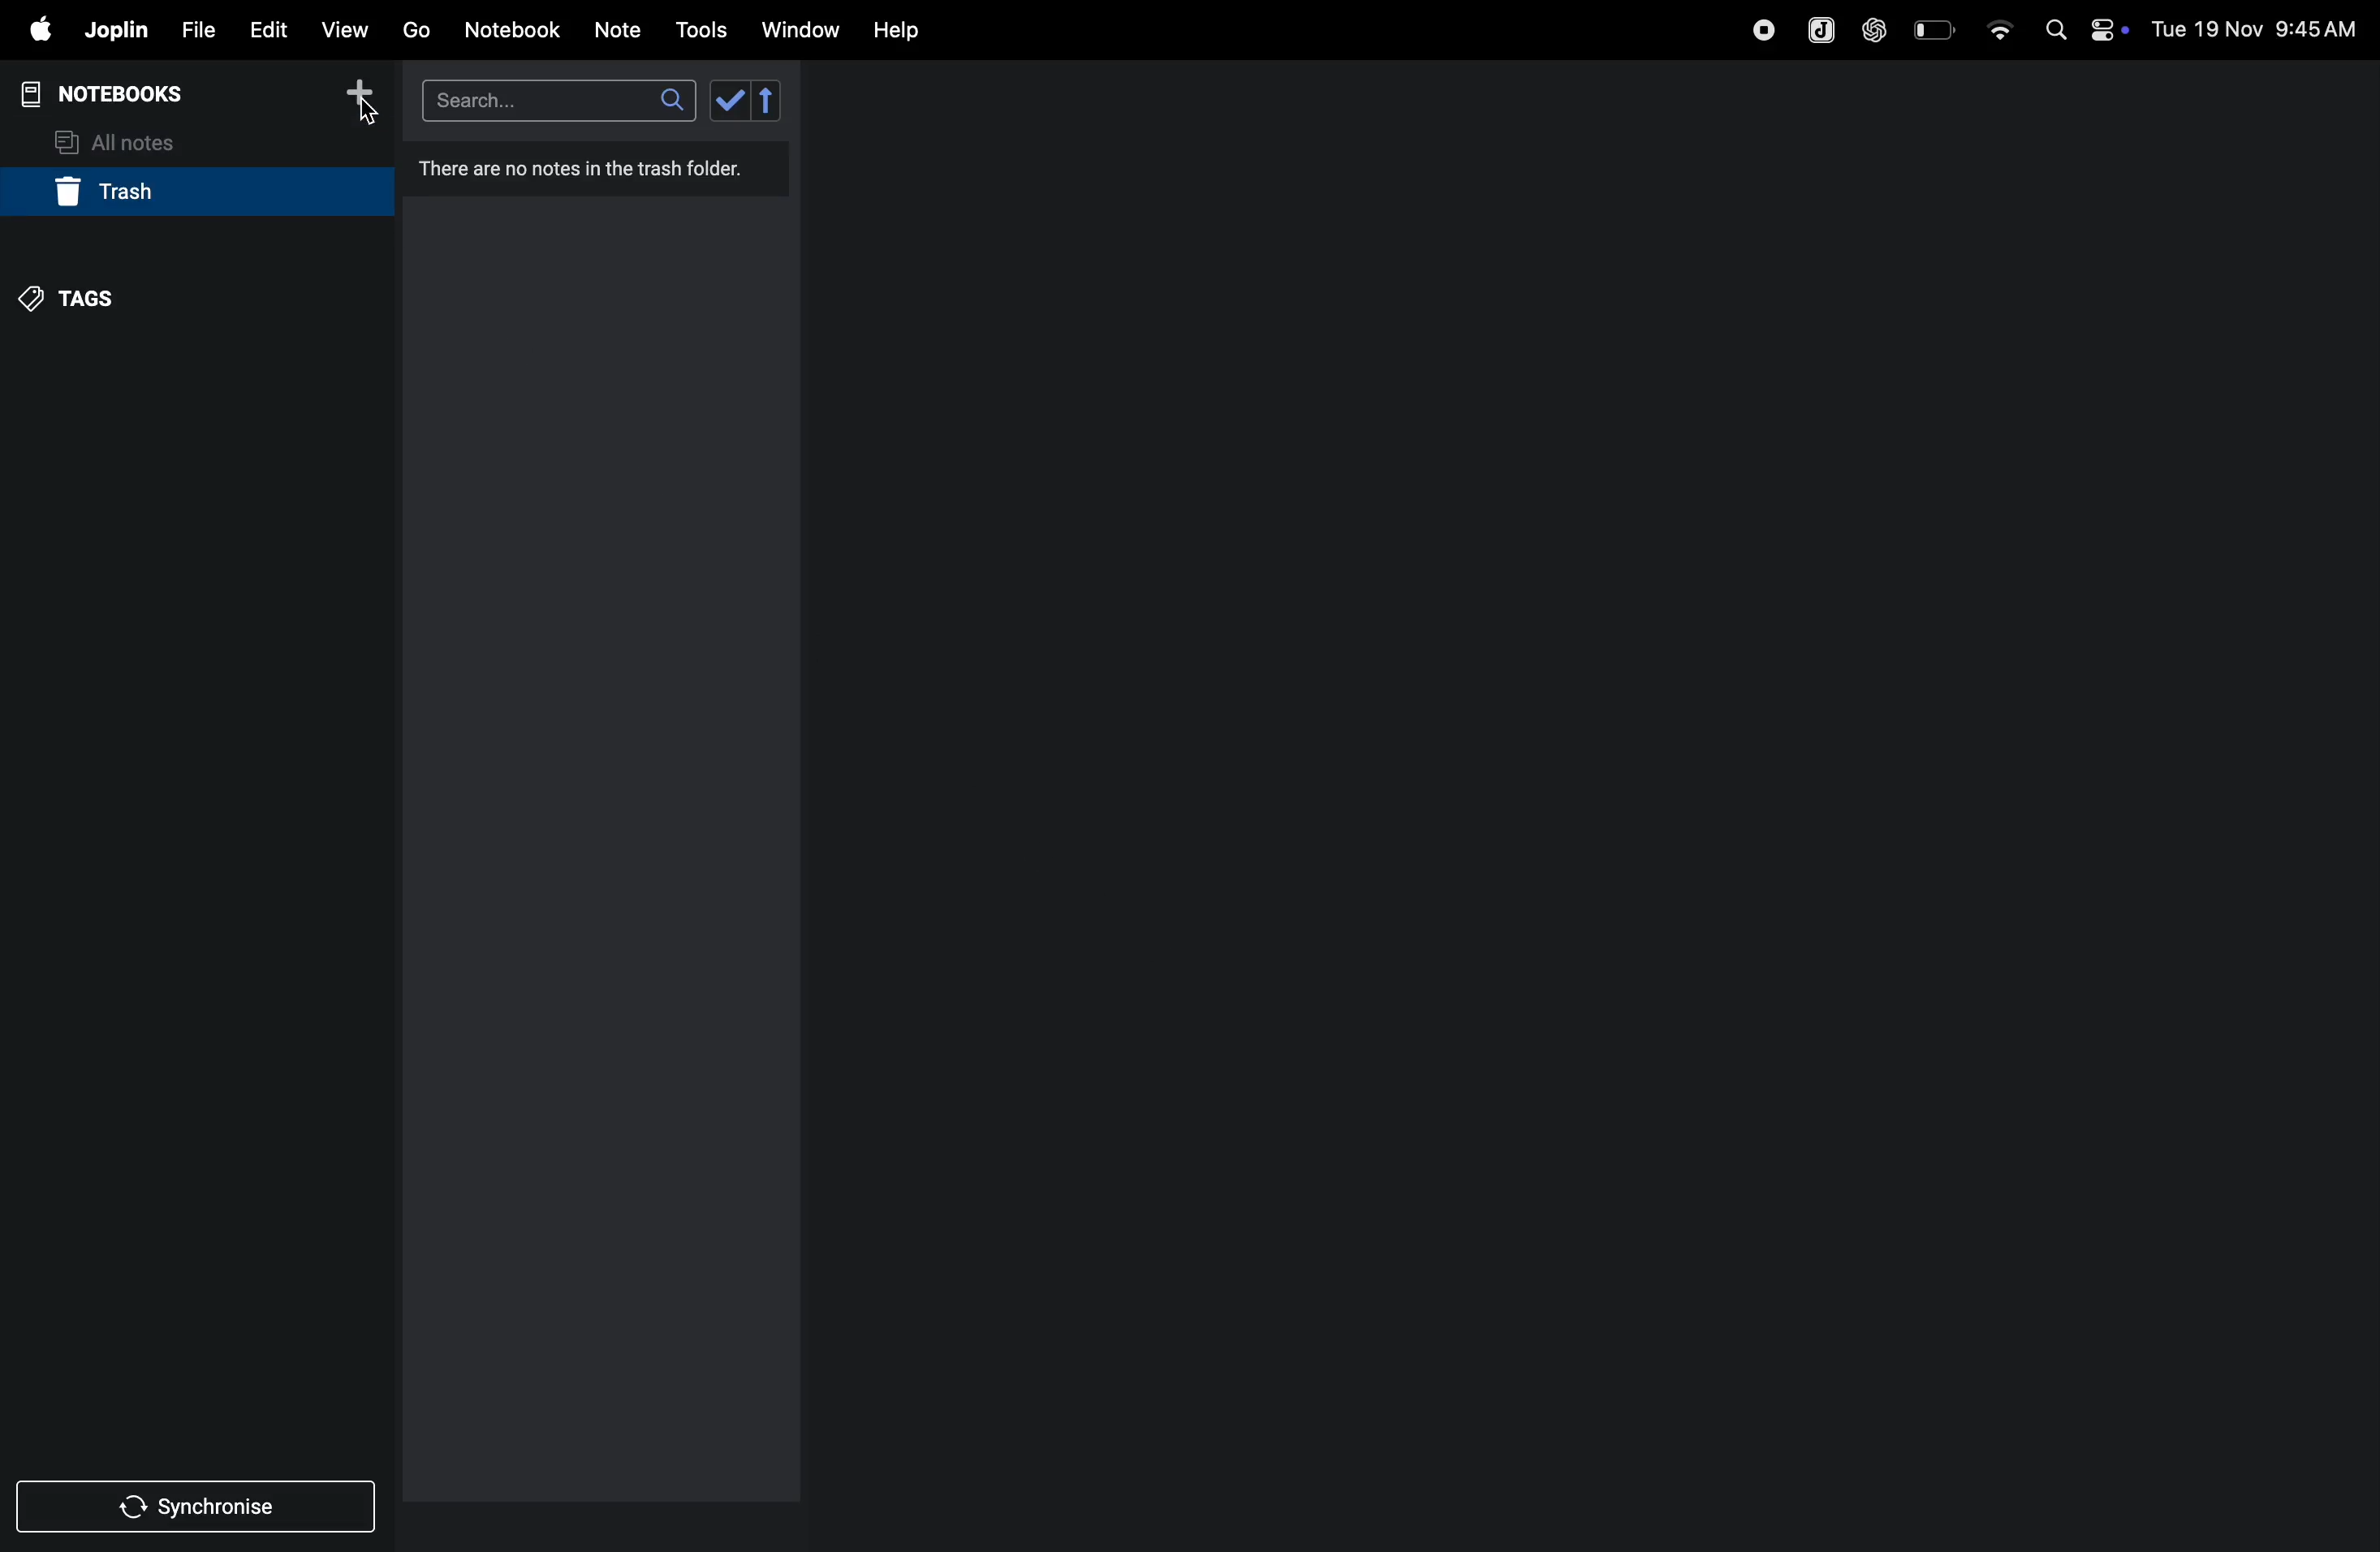 The height and width of the screenshot is (1552, 2380). I want to click on tools, so click(698, 30).